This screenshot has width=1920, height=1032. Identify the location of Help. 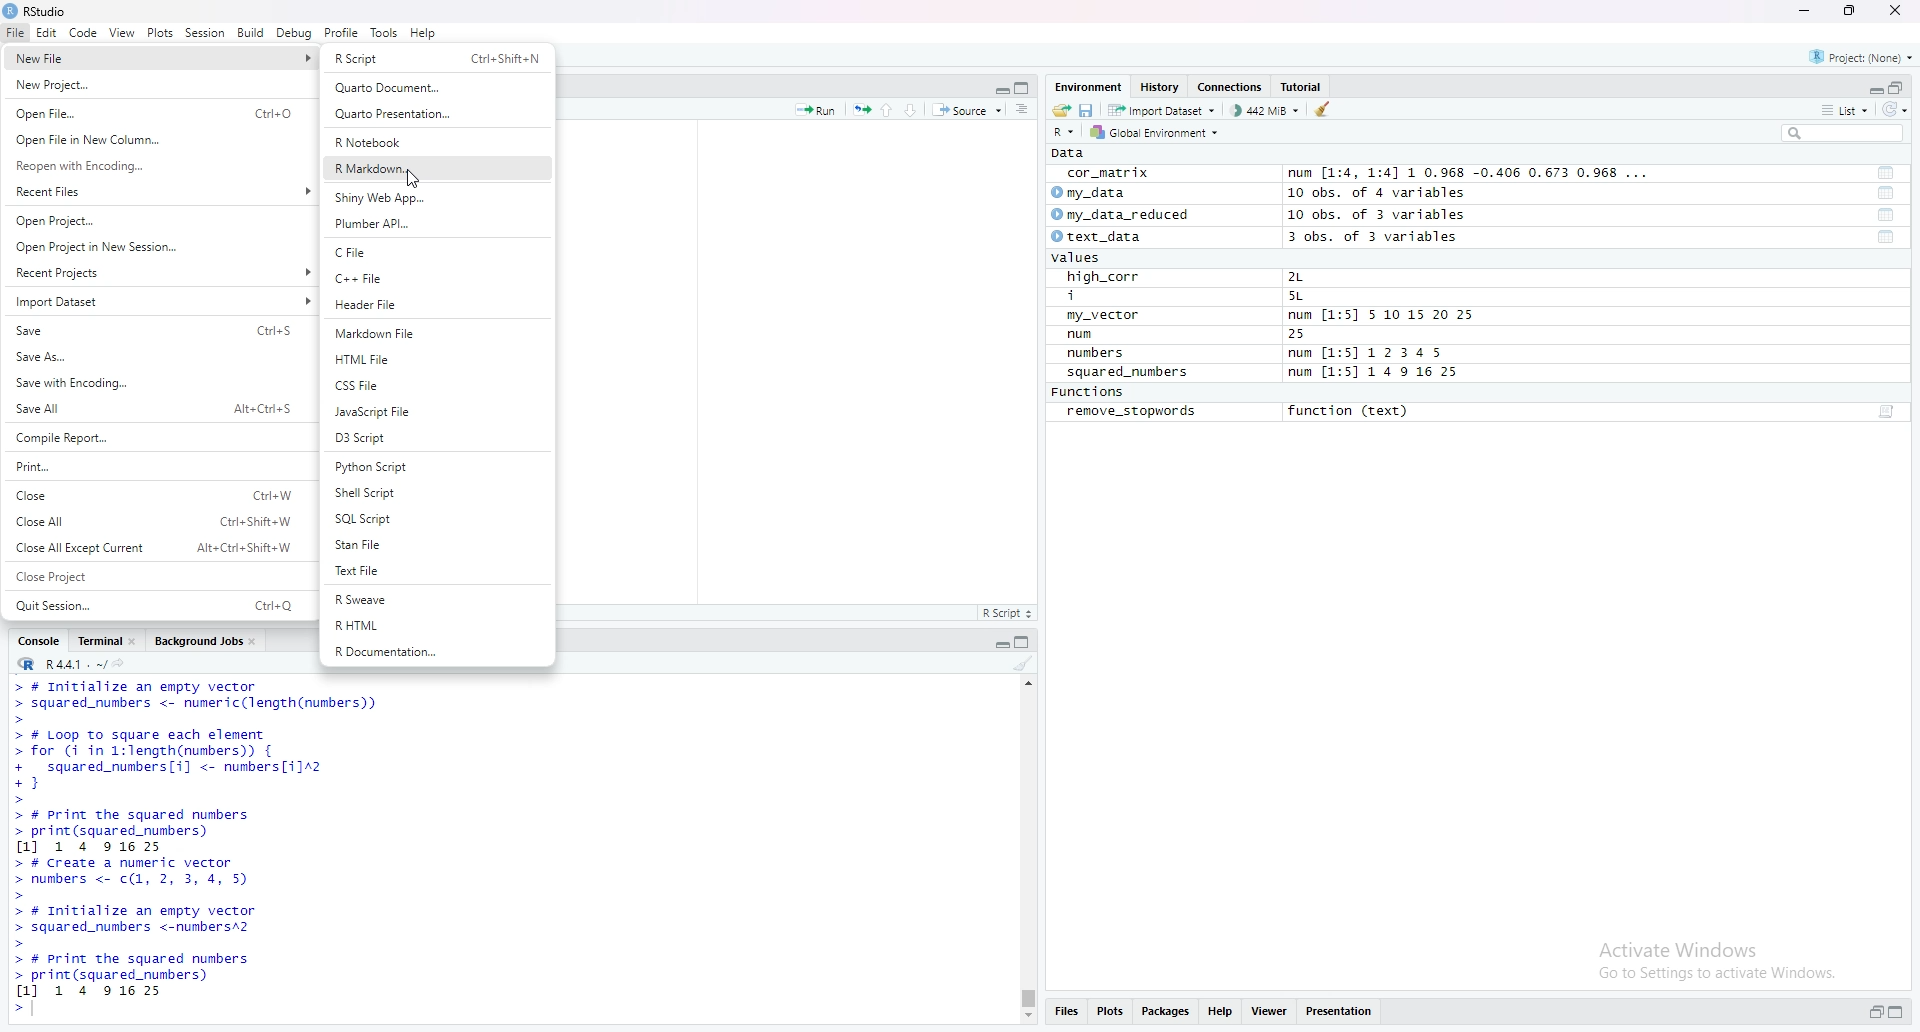
(1223, 1014).